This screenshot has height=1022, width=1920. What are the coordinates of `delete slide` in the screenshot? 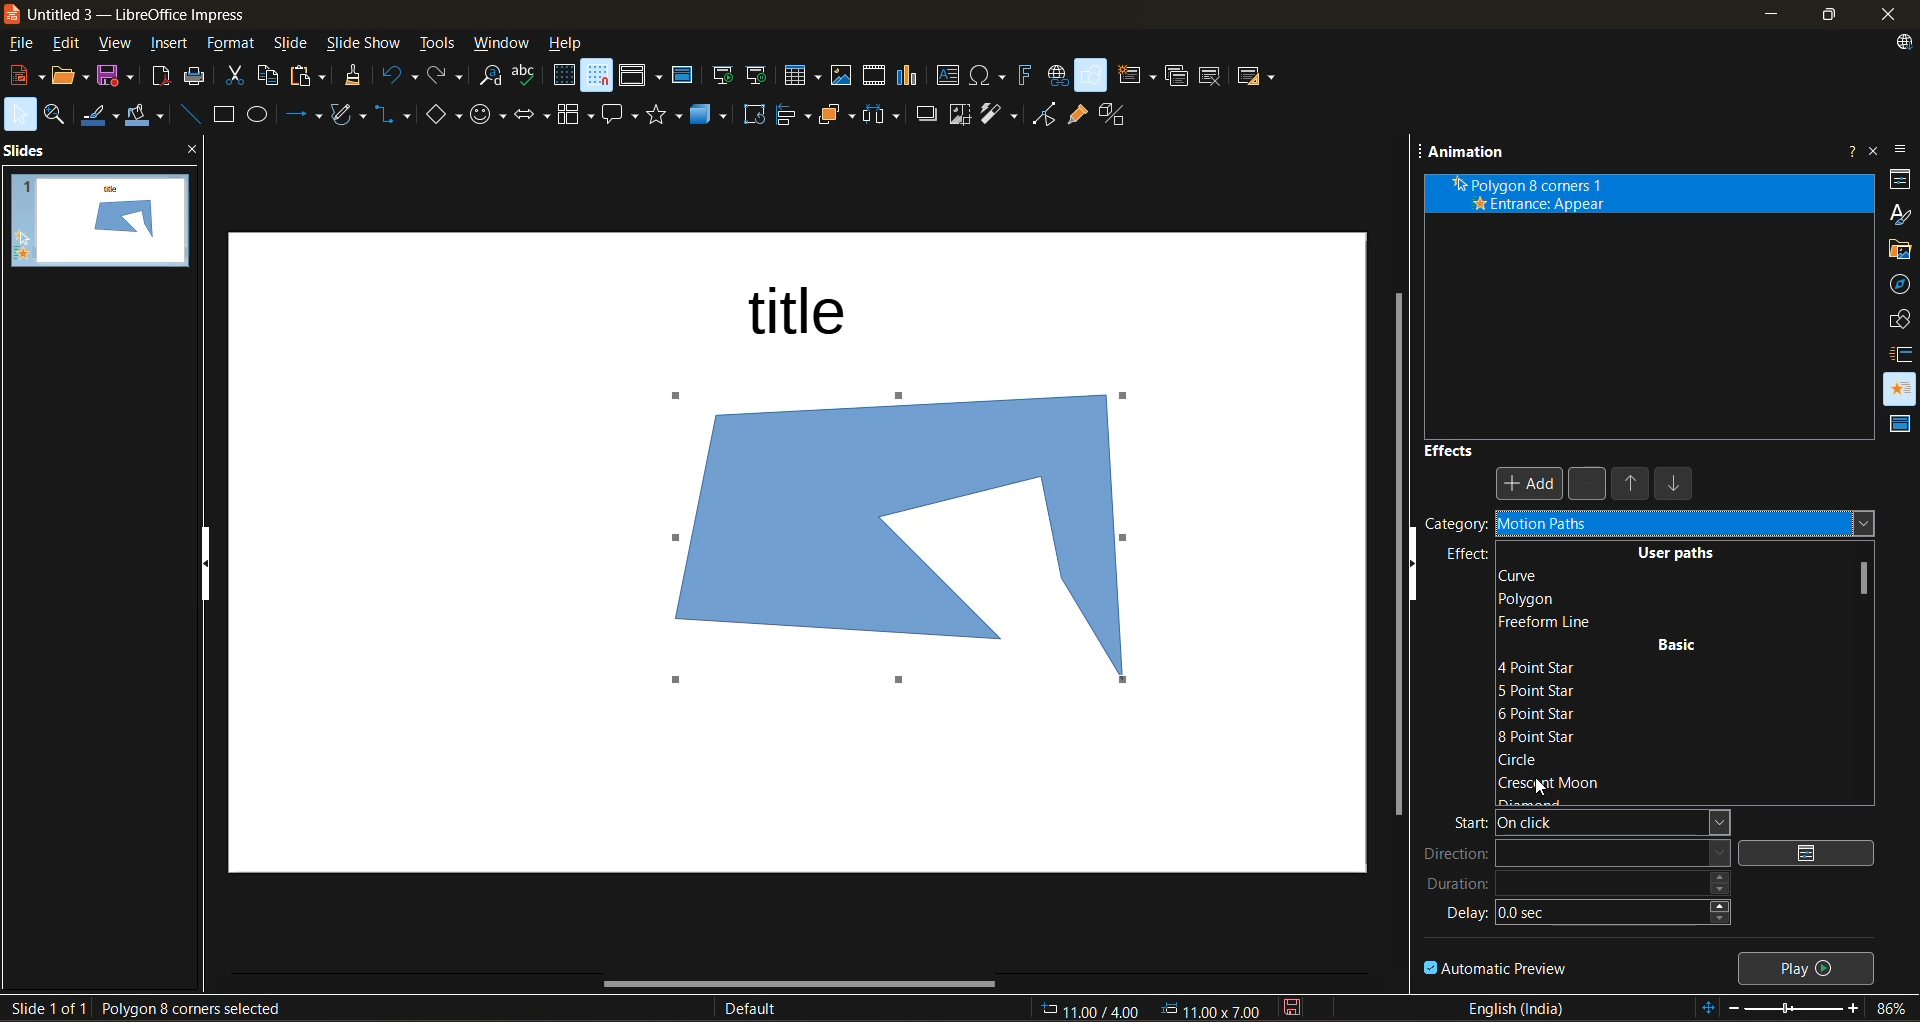 It's located at (1212, 80).